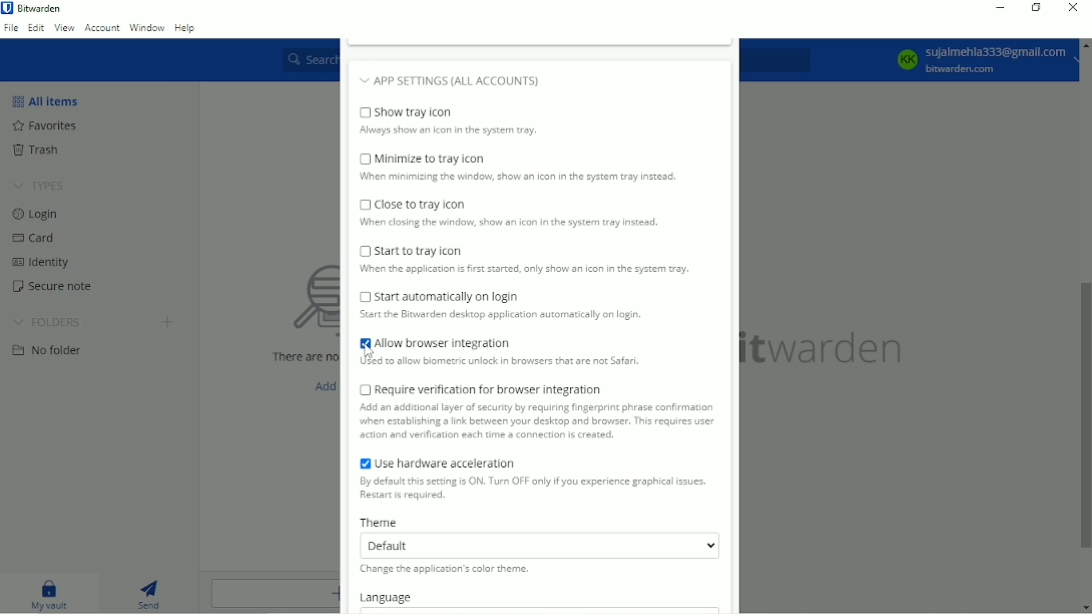  What do you see at coordinates (41, 184) in the screenshot?
I see `Types` at bounding box center [41, 184].